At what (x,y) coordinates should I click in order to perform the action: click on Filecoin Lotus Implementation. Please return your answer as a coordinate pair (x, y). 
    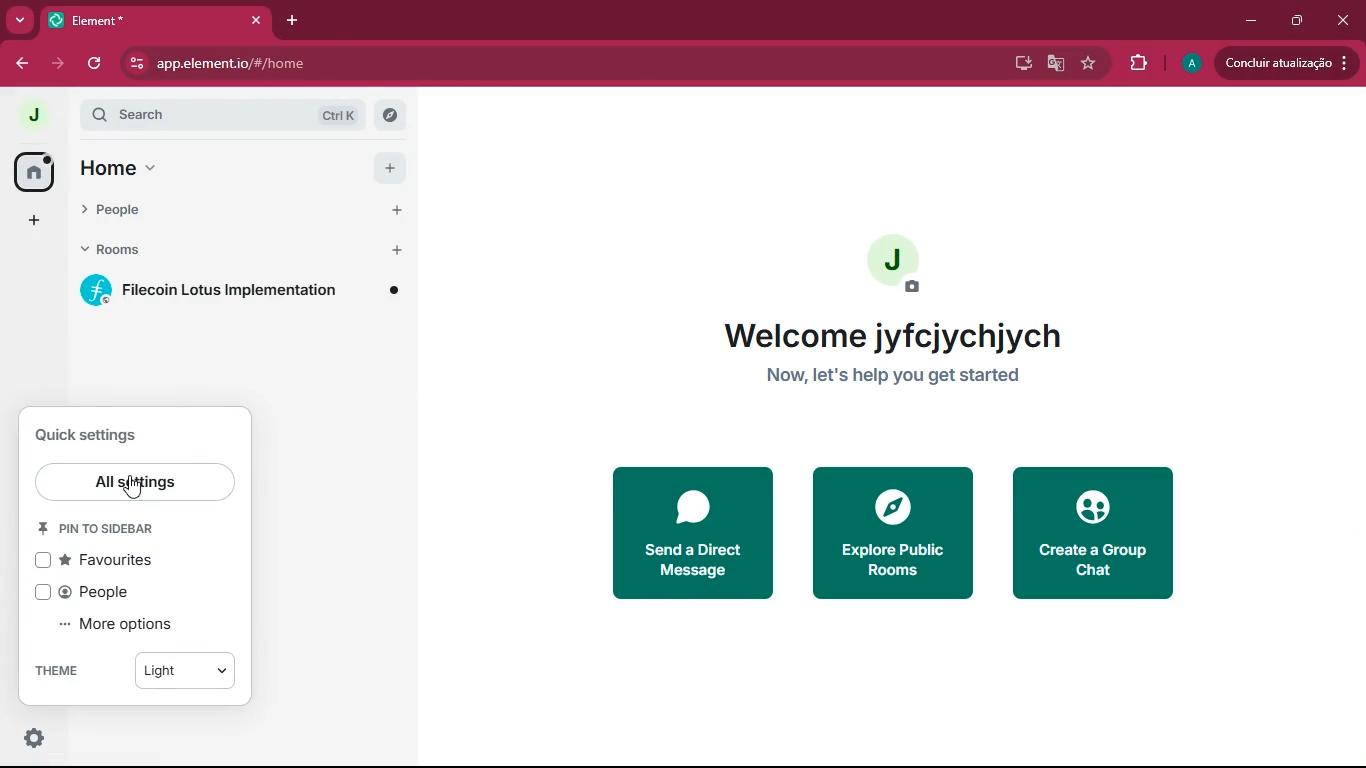
    Looking at the image, I should click on (241, 291).